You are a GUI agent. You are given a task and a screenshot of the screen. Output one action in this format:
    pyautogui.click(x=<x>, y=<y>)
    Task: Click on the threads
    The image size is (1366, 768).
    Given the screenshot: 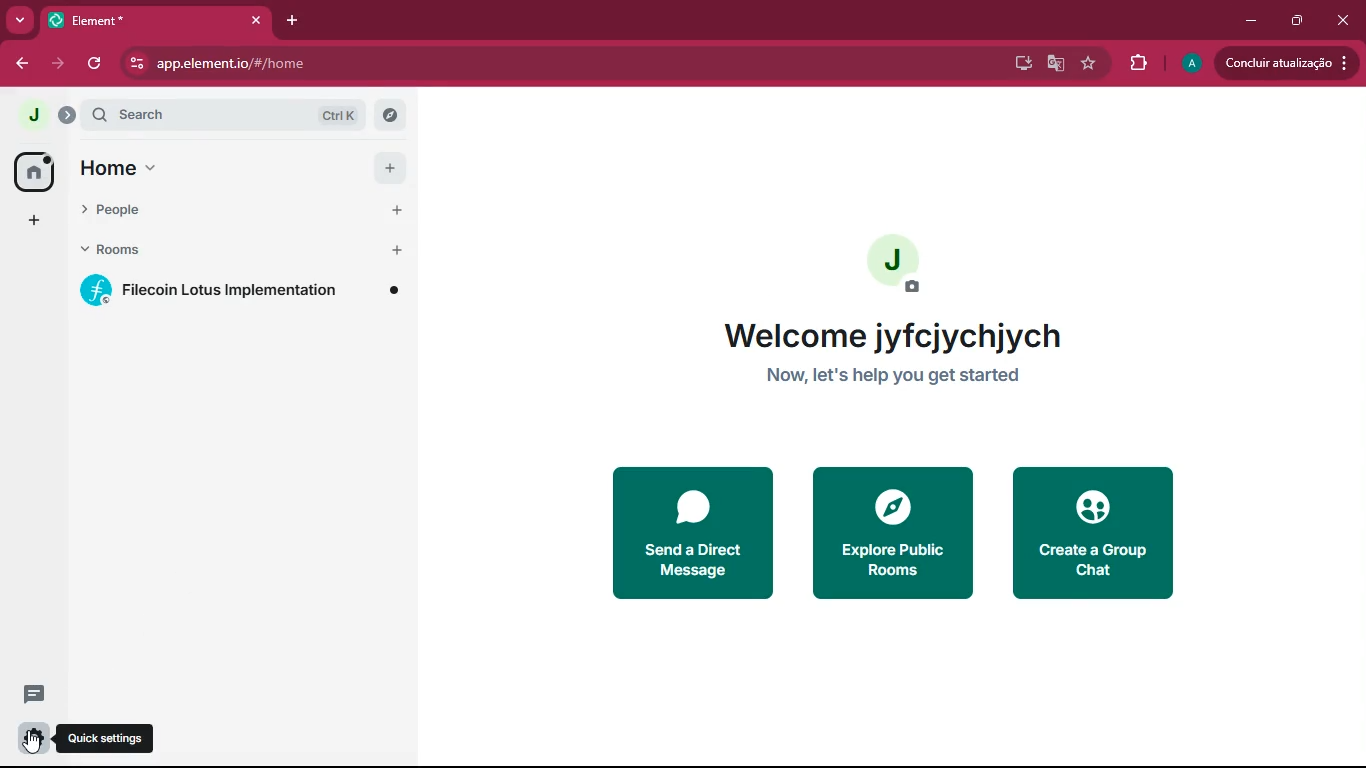 What is the action you would take?
    pyautogui.click(x=34, y=694)
    